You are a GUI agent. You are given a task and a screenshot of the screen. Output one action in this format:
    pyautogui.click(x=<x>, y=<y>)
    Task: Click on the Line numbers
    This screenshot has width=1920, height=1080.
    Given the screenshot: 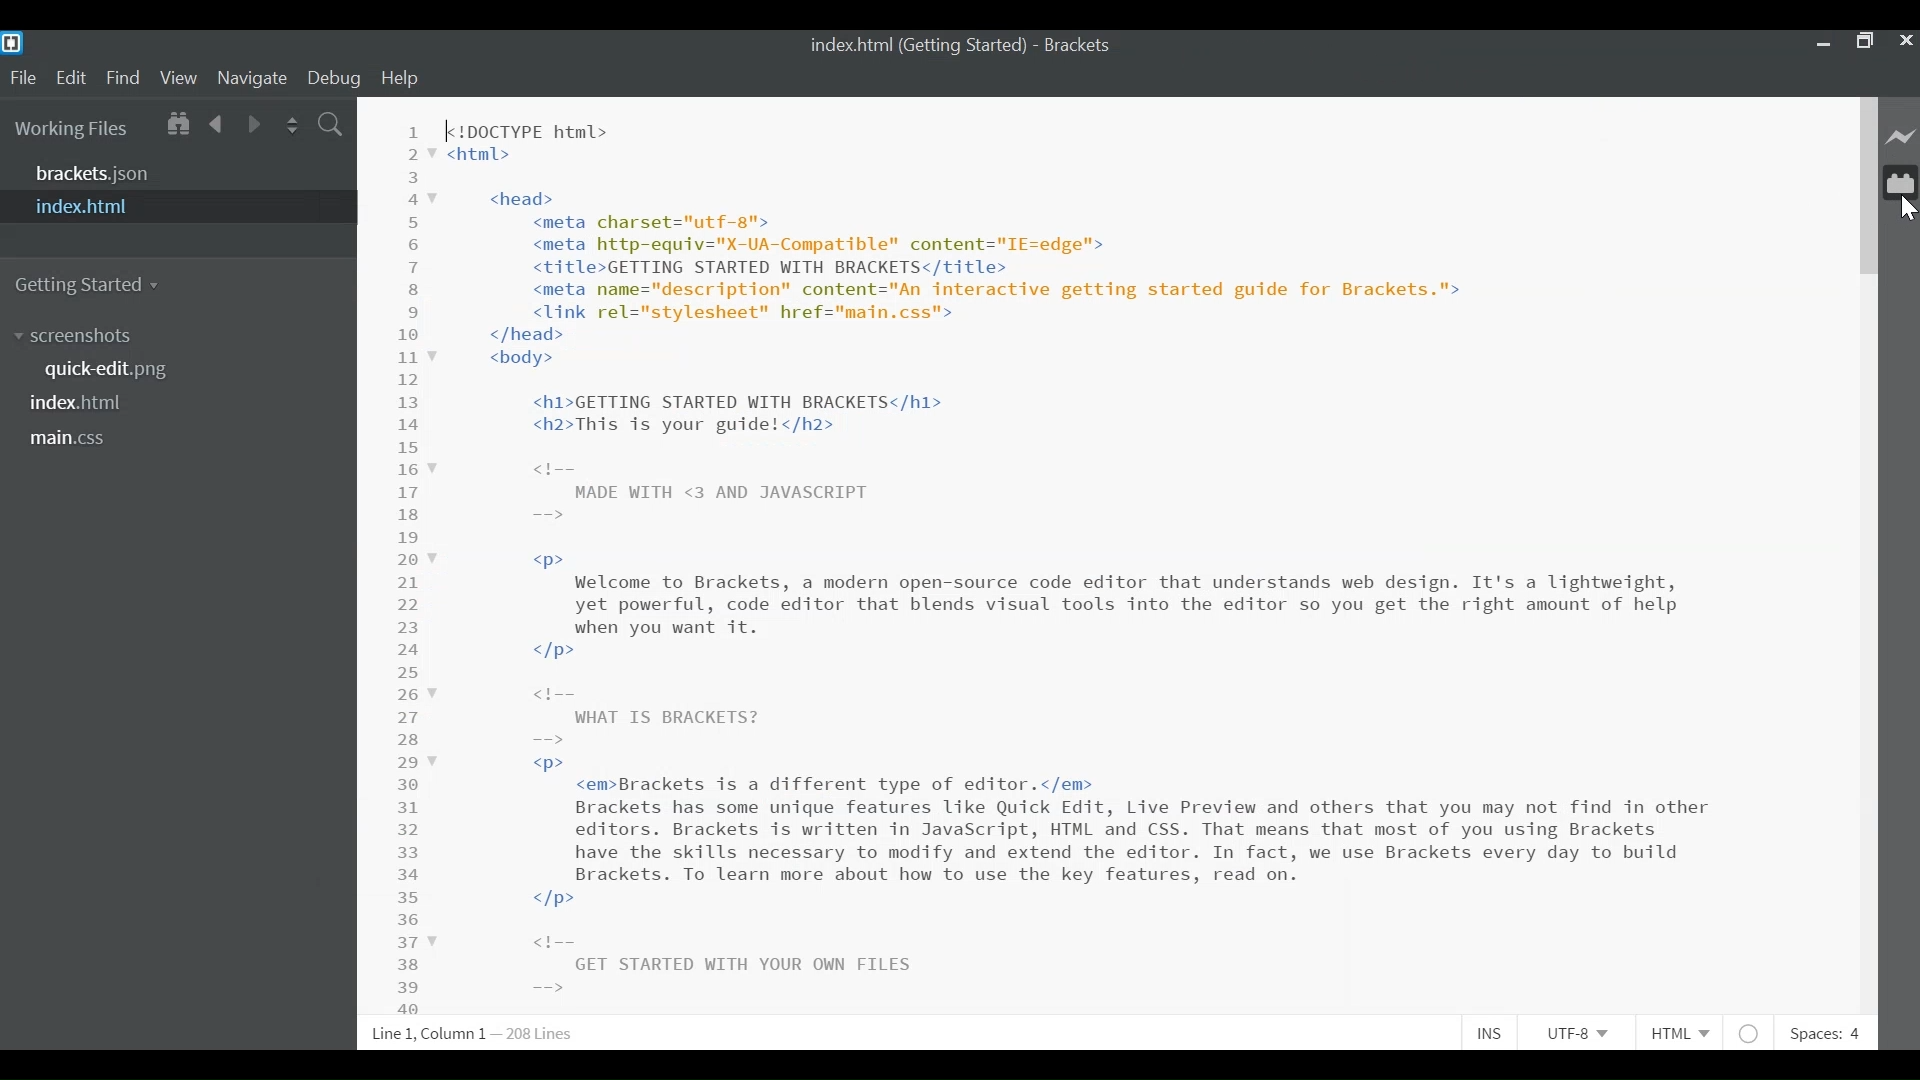 What is the action you would take?
    pyautogui.click(x=409, y=565)
    